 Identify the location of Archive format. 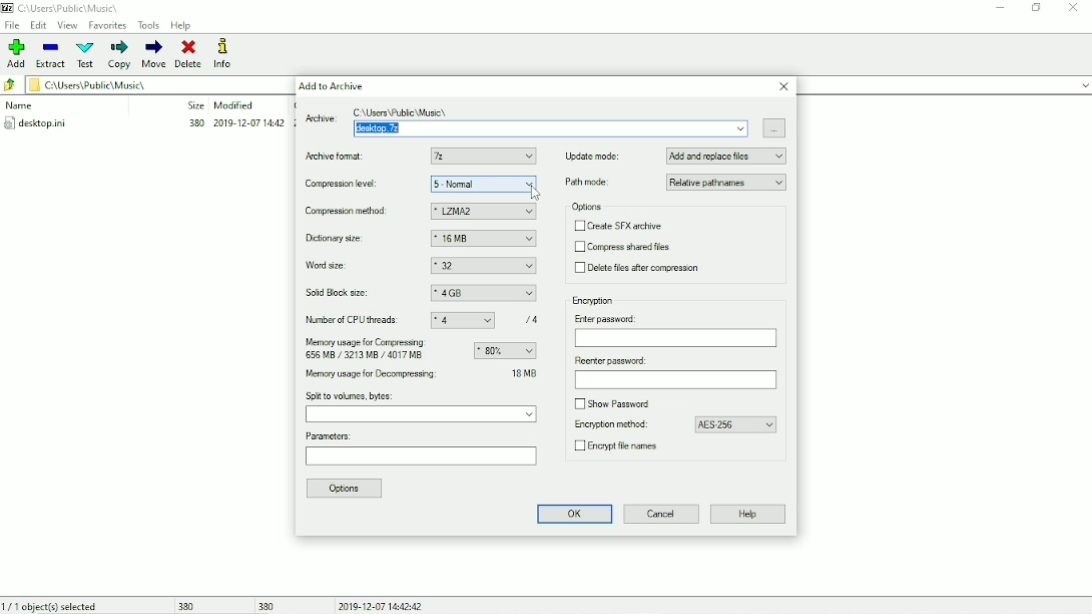
(338, 156).